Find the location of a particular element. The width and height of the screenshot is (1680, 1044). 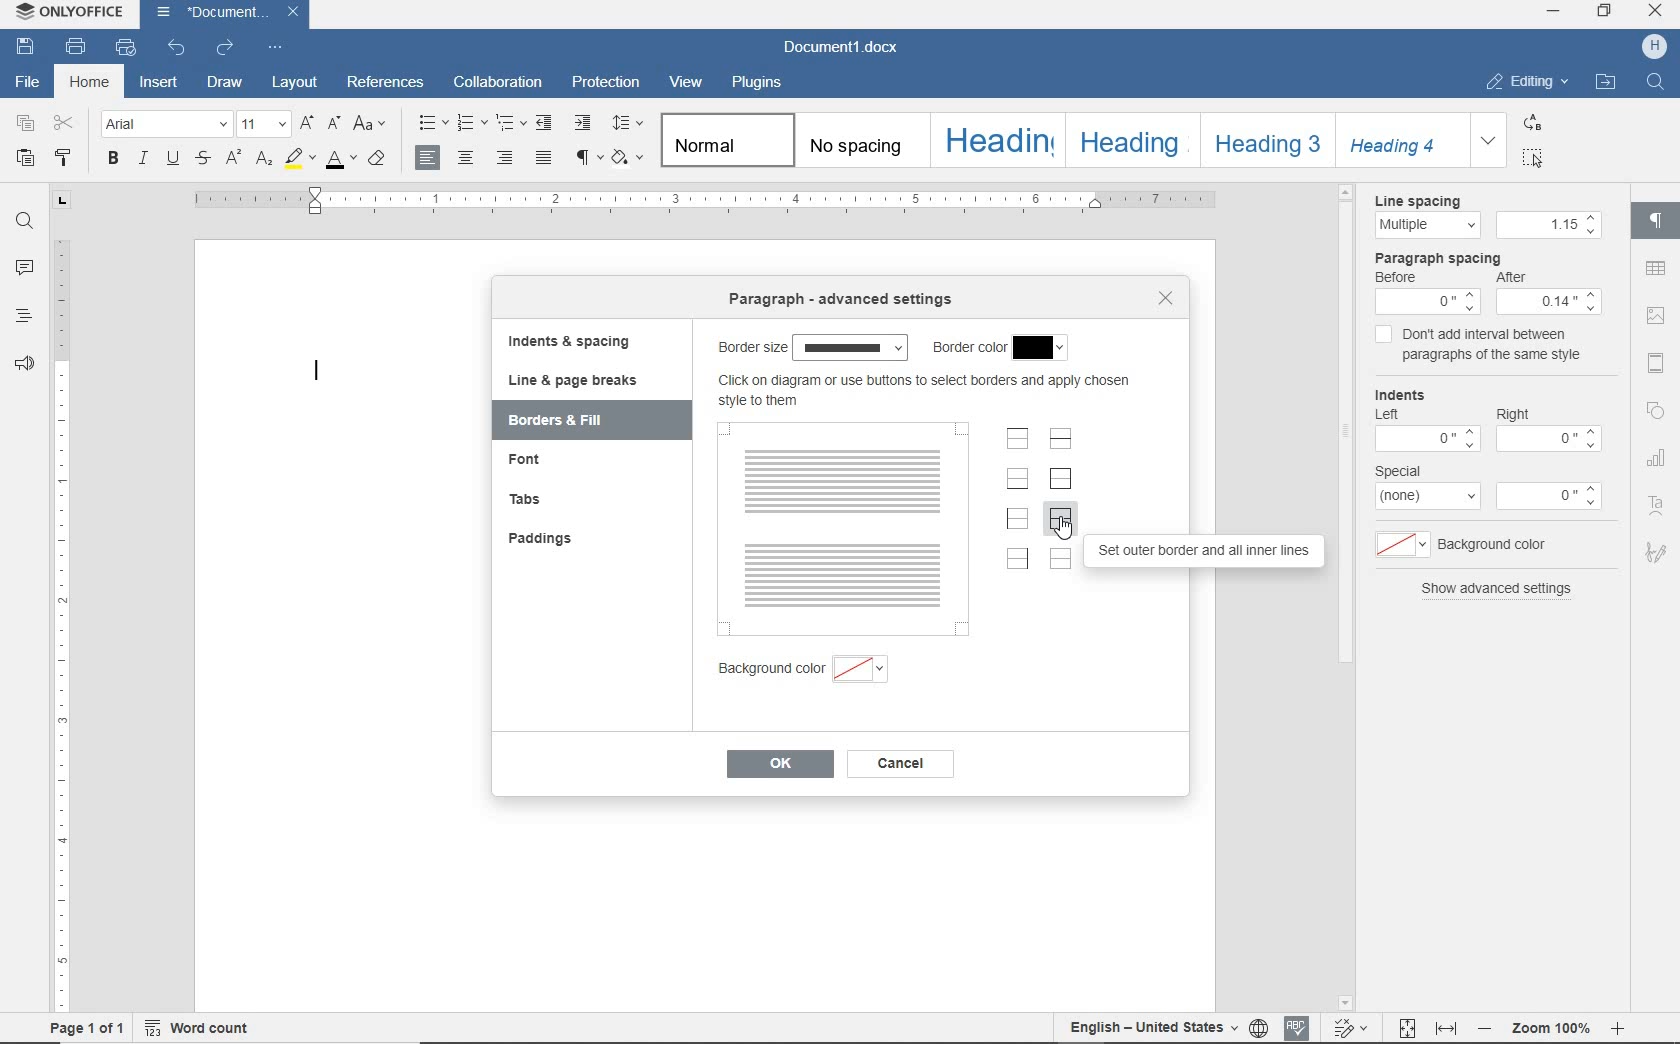

numbering is located at coordinates (472, 124).